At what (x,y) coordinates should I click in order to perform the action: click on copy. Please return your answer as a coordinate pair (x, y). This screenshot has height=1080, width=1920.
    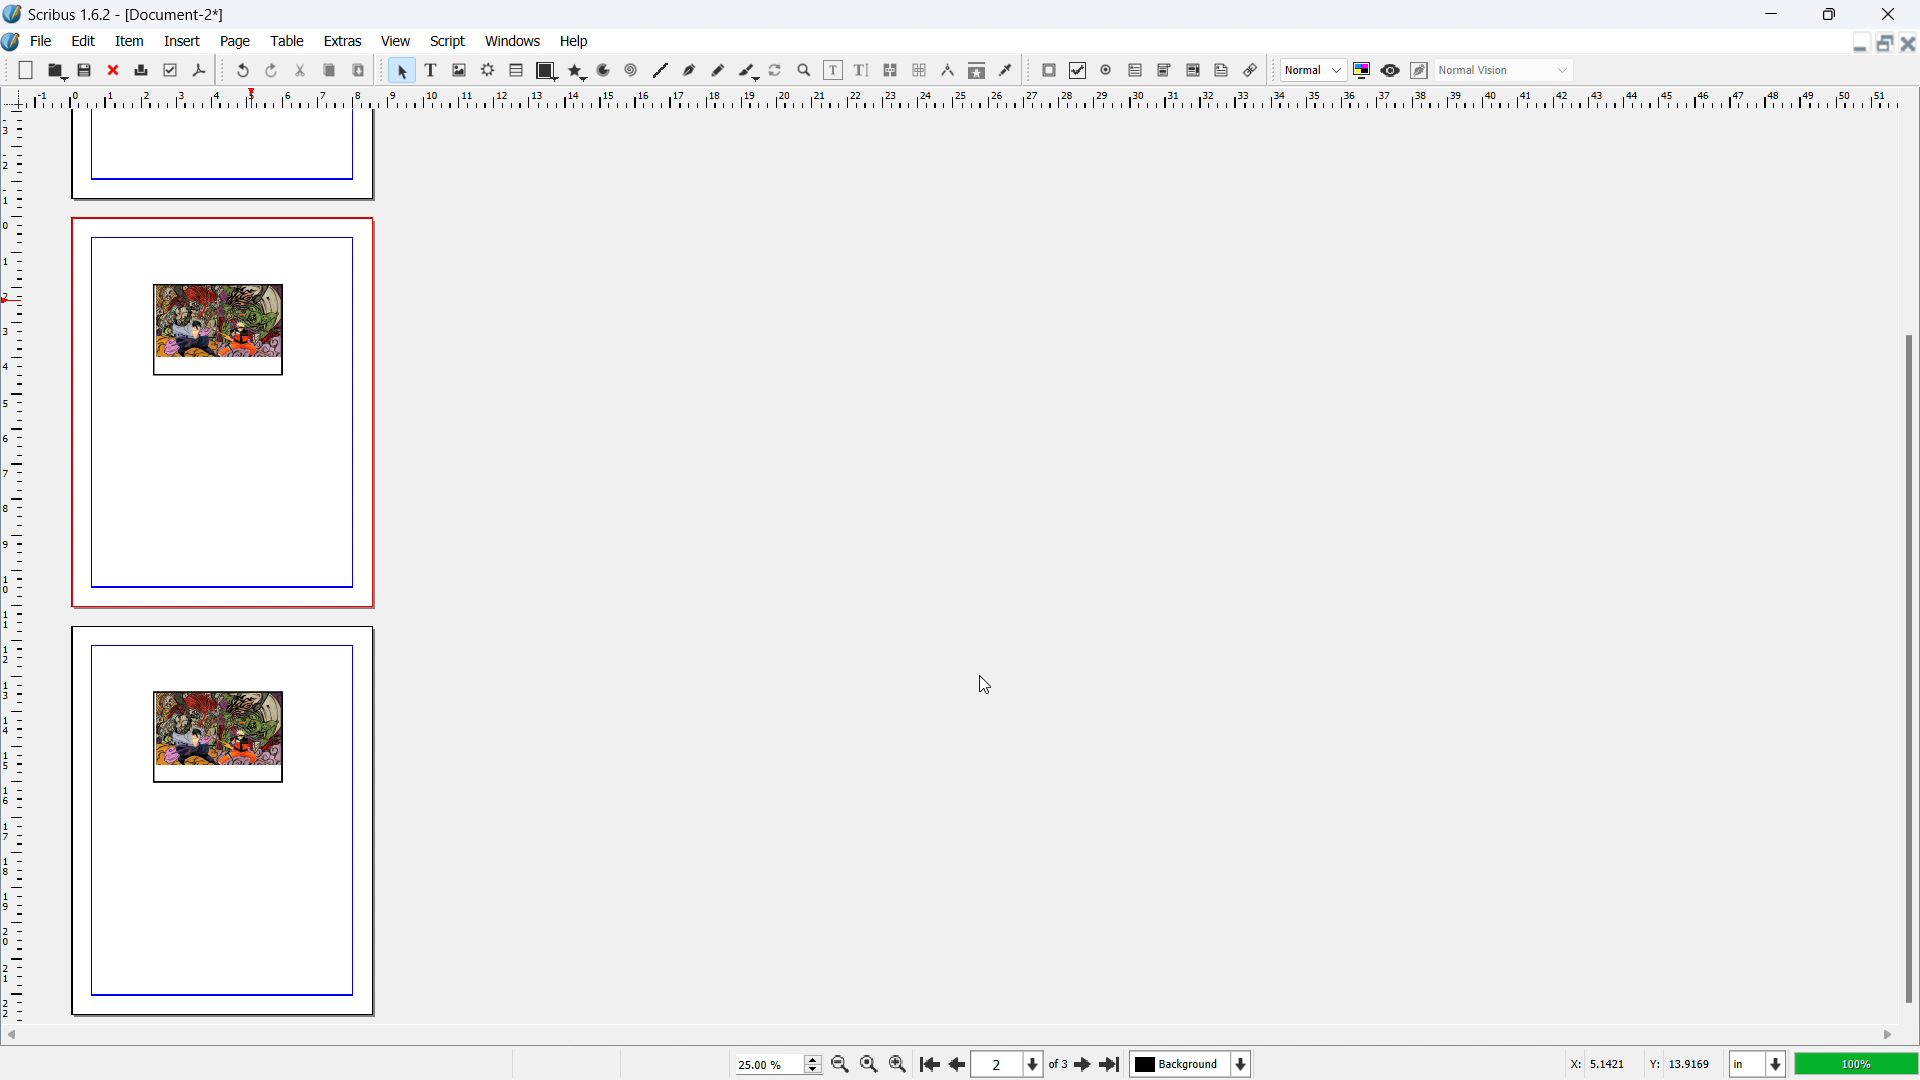
    Looking at the image, I should click on (331, 70).